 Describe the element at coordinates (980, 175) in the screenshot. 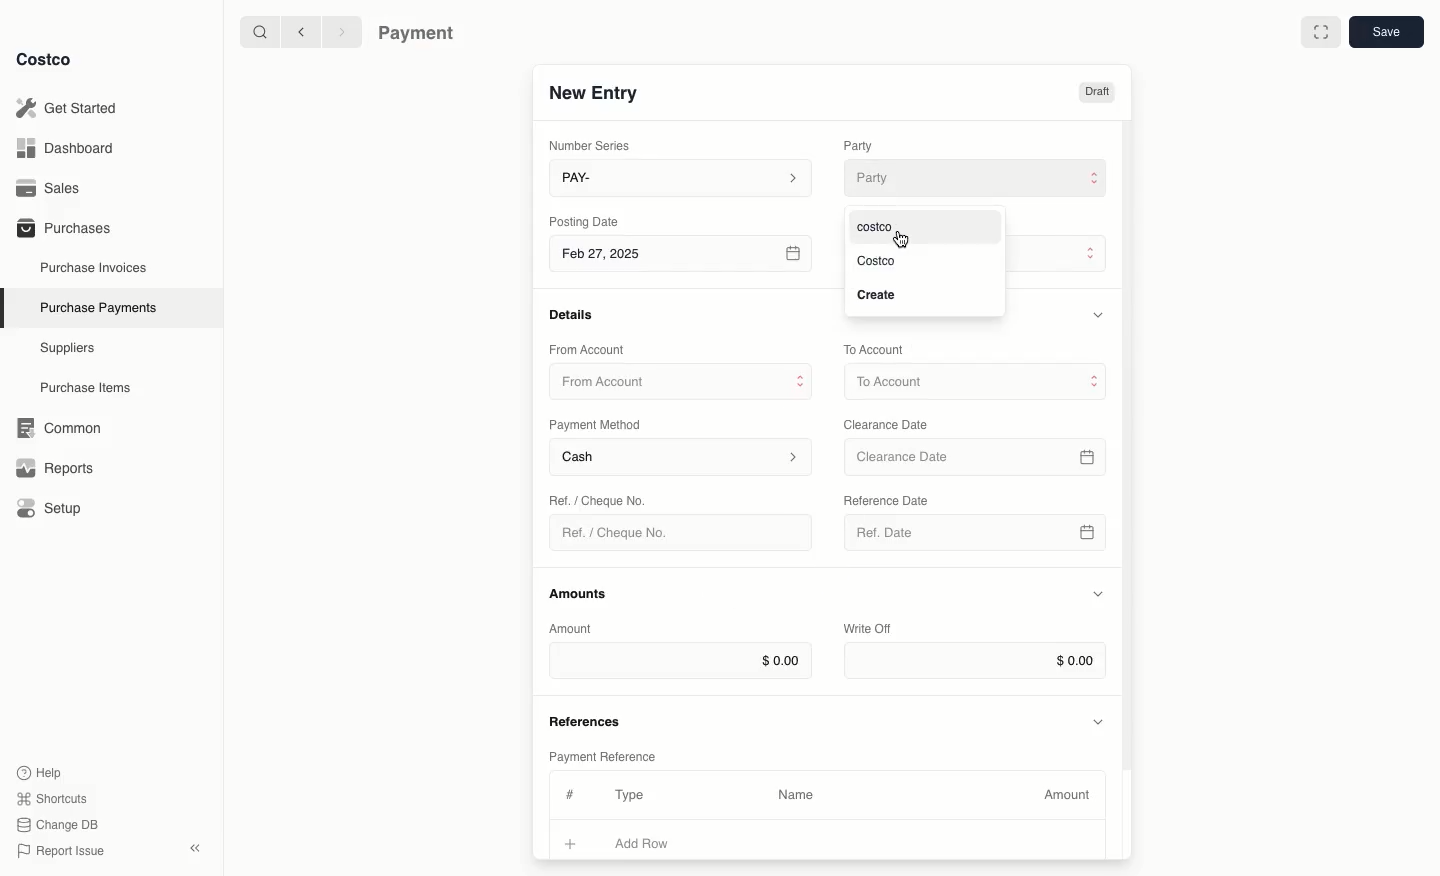

I see `Party` at that location.